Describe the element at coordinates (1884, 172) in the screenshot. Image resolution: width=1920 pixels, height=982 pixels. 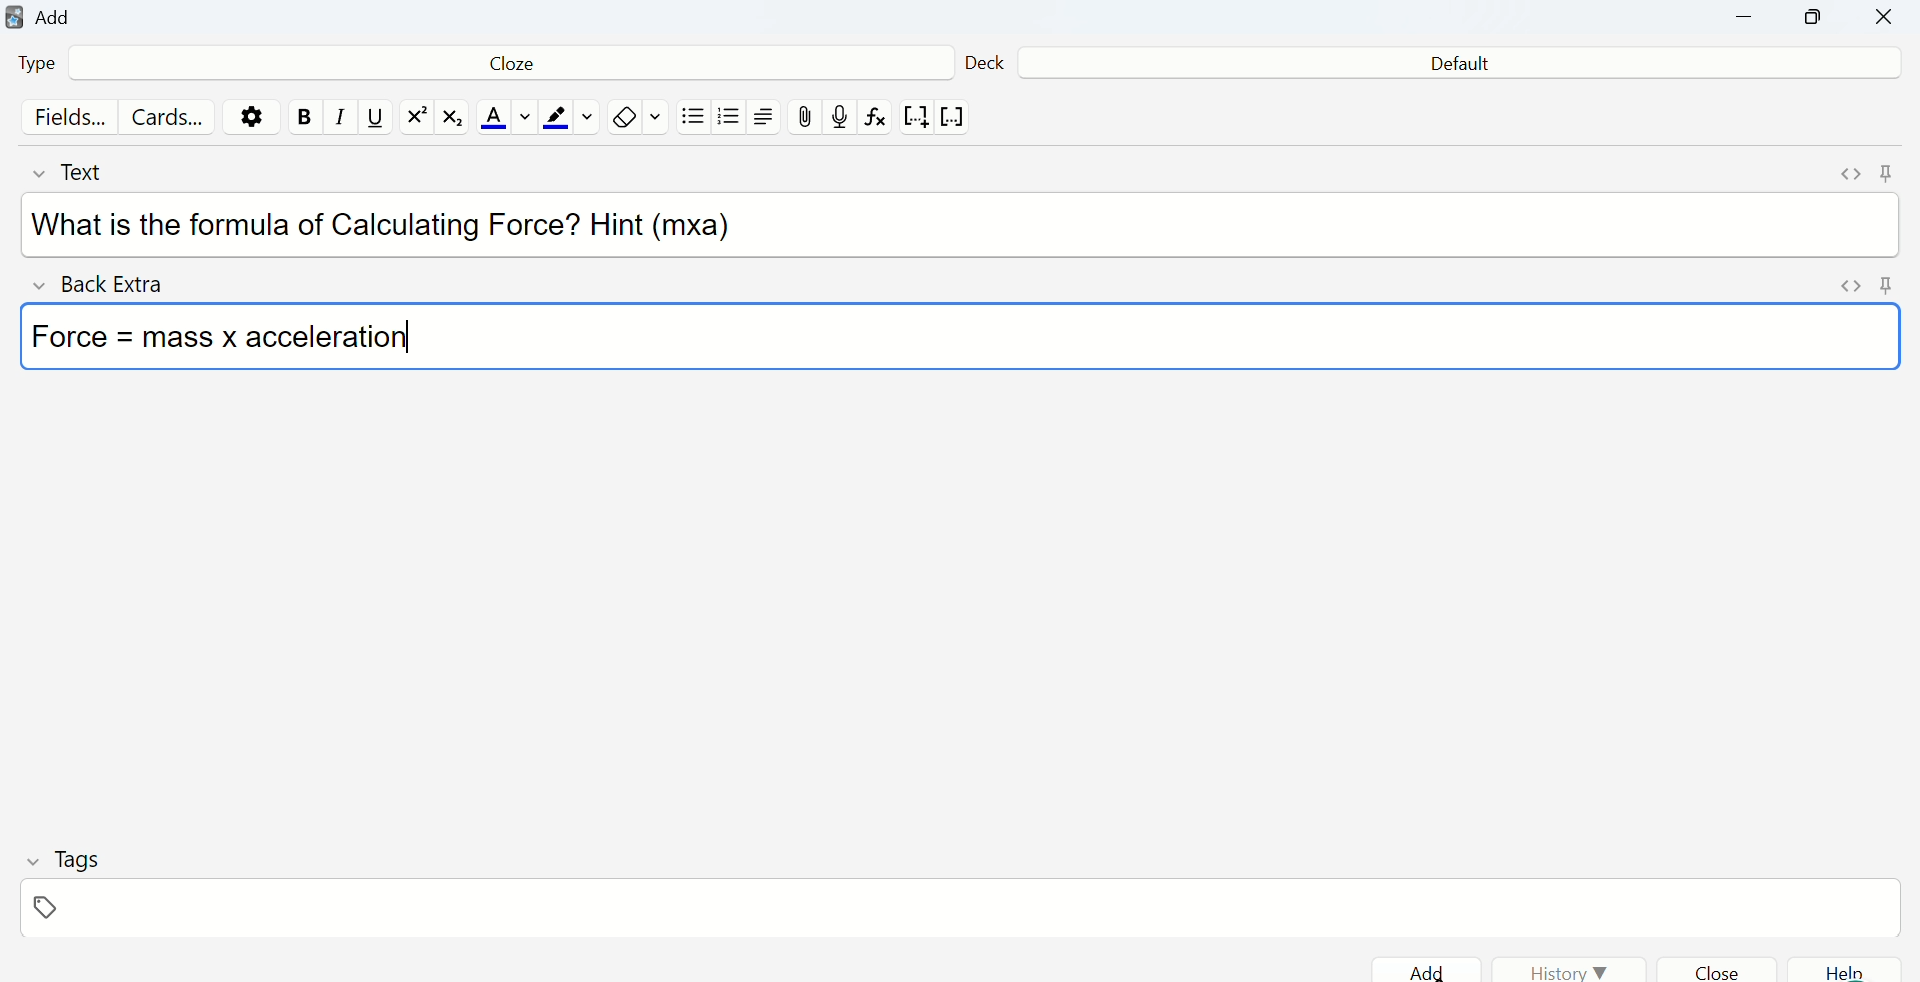
I see `Pin` at that location.